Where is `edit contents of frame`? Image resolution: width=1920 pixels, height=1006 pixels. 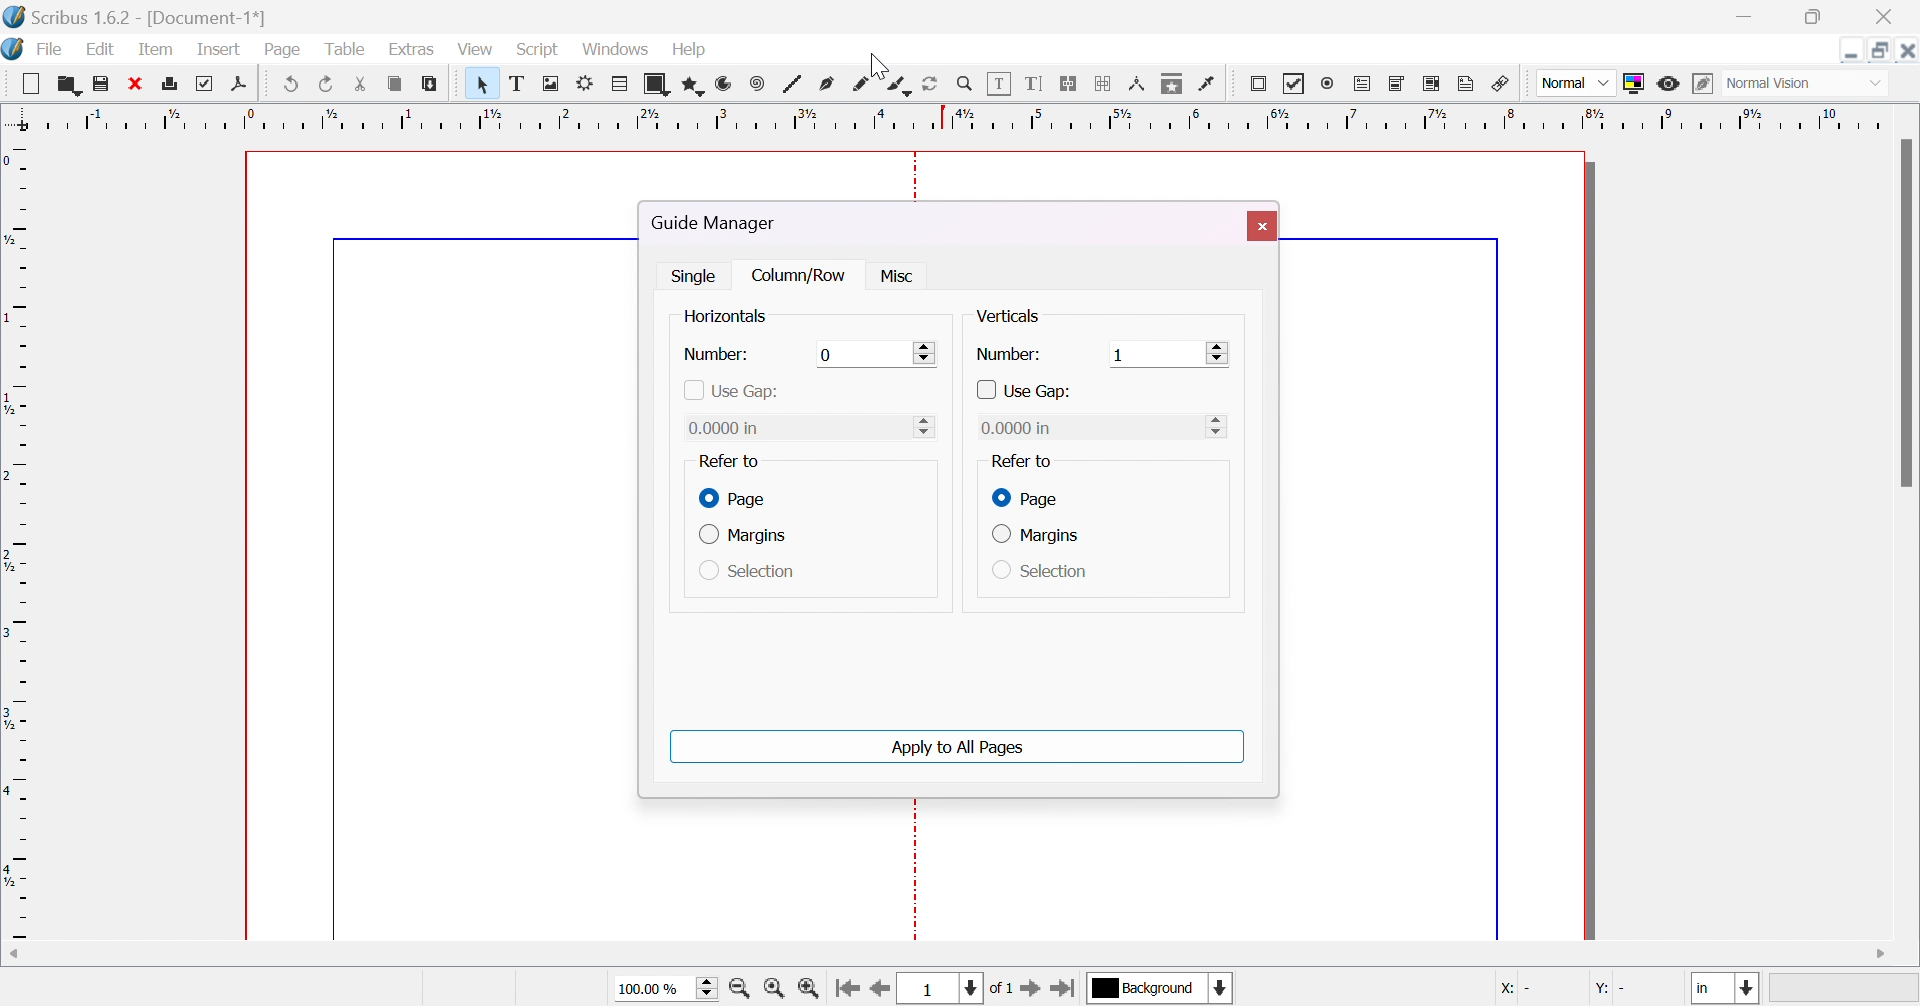
edit contents of frame is located at coordinates (1003, 85).